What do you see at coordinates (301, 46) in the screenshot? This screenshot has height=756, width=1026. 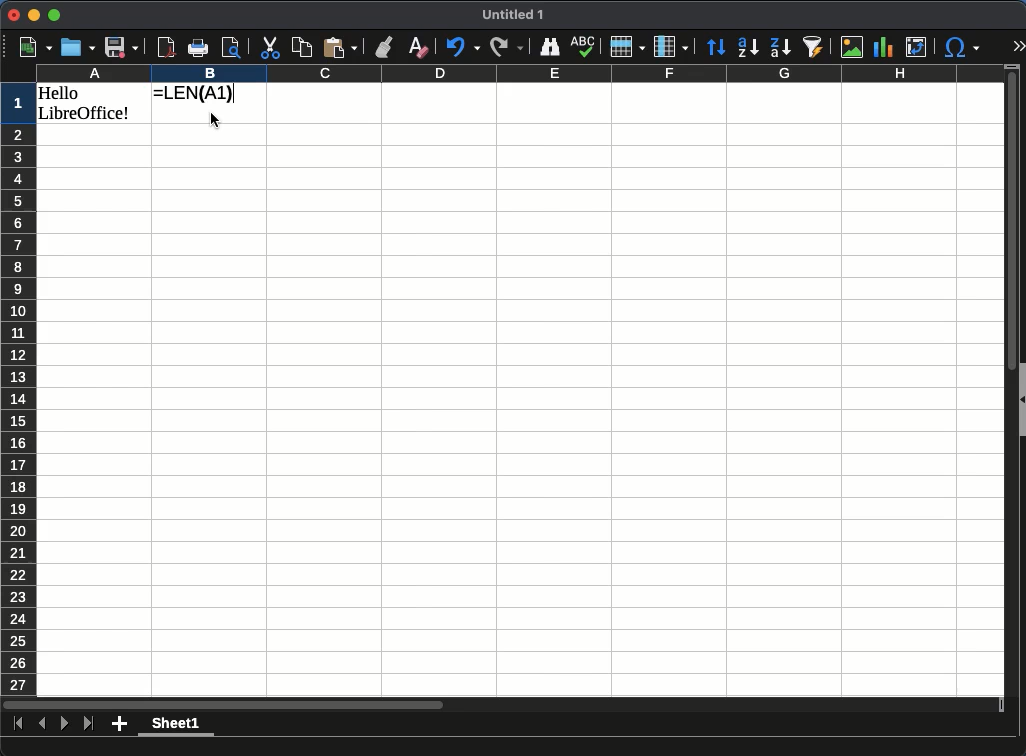 I see `copy` at bounding box center [301, 46].